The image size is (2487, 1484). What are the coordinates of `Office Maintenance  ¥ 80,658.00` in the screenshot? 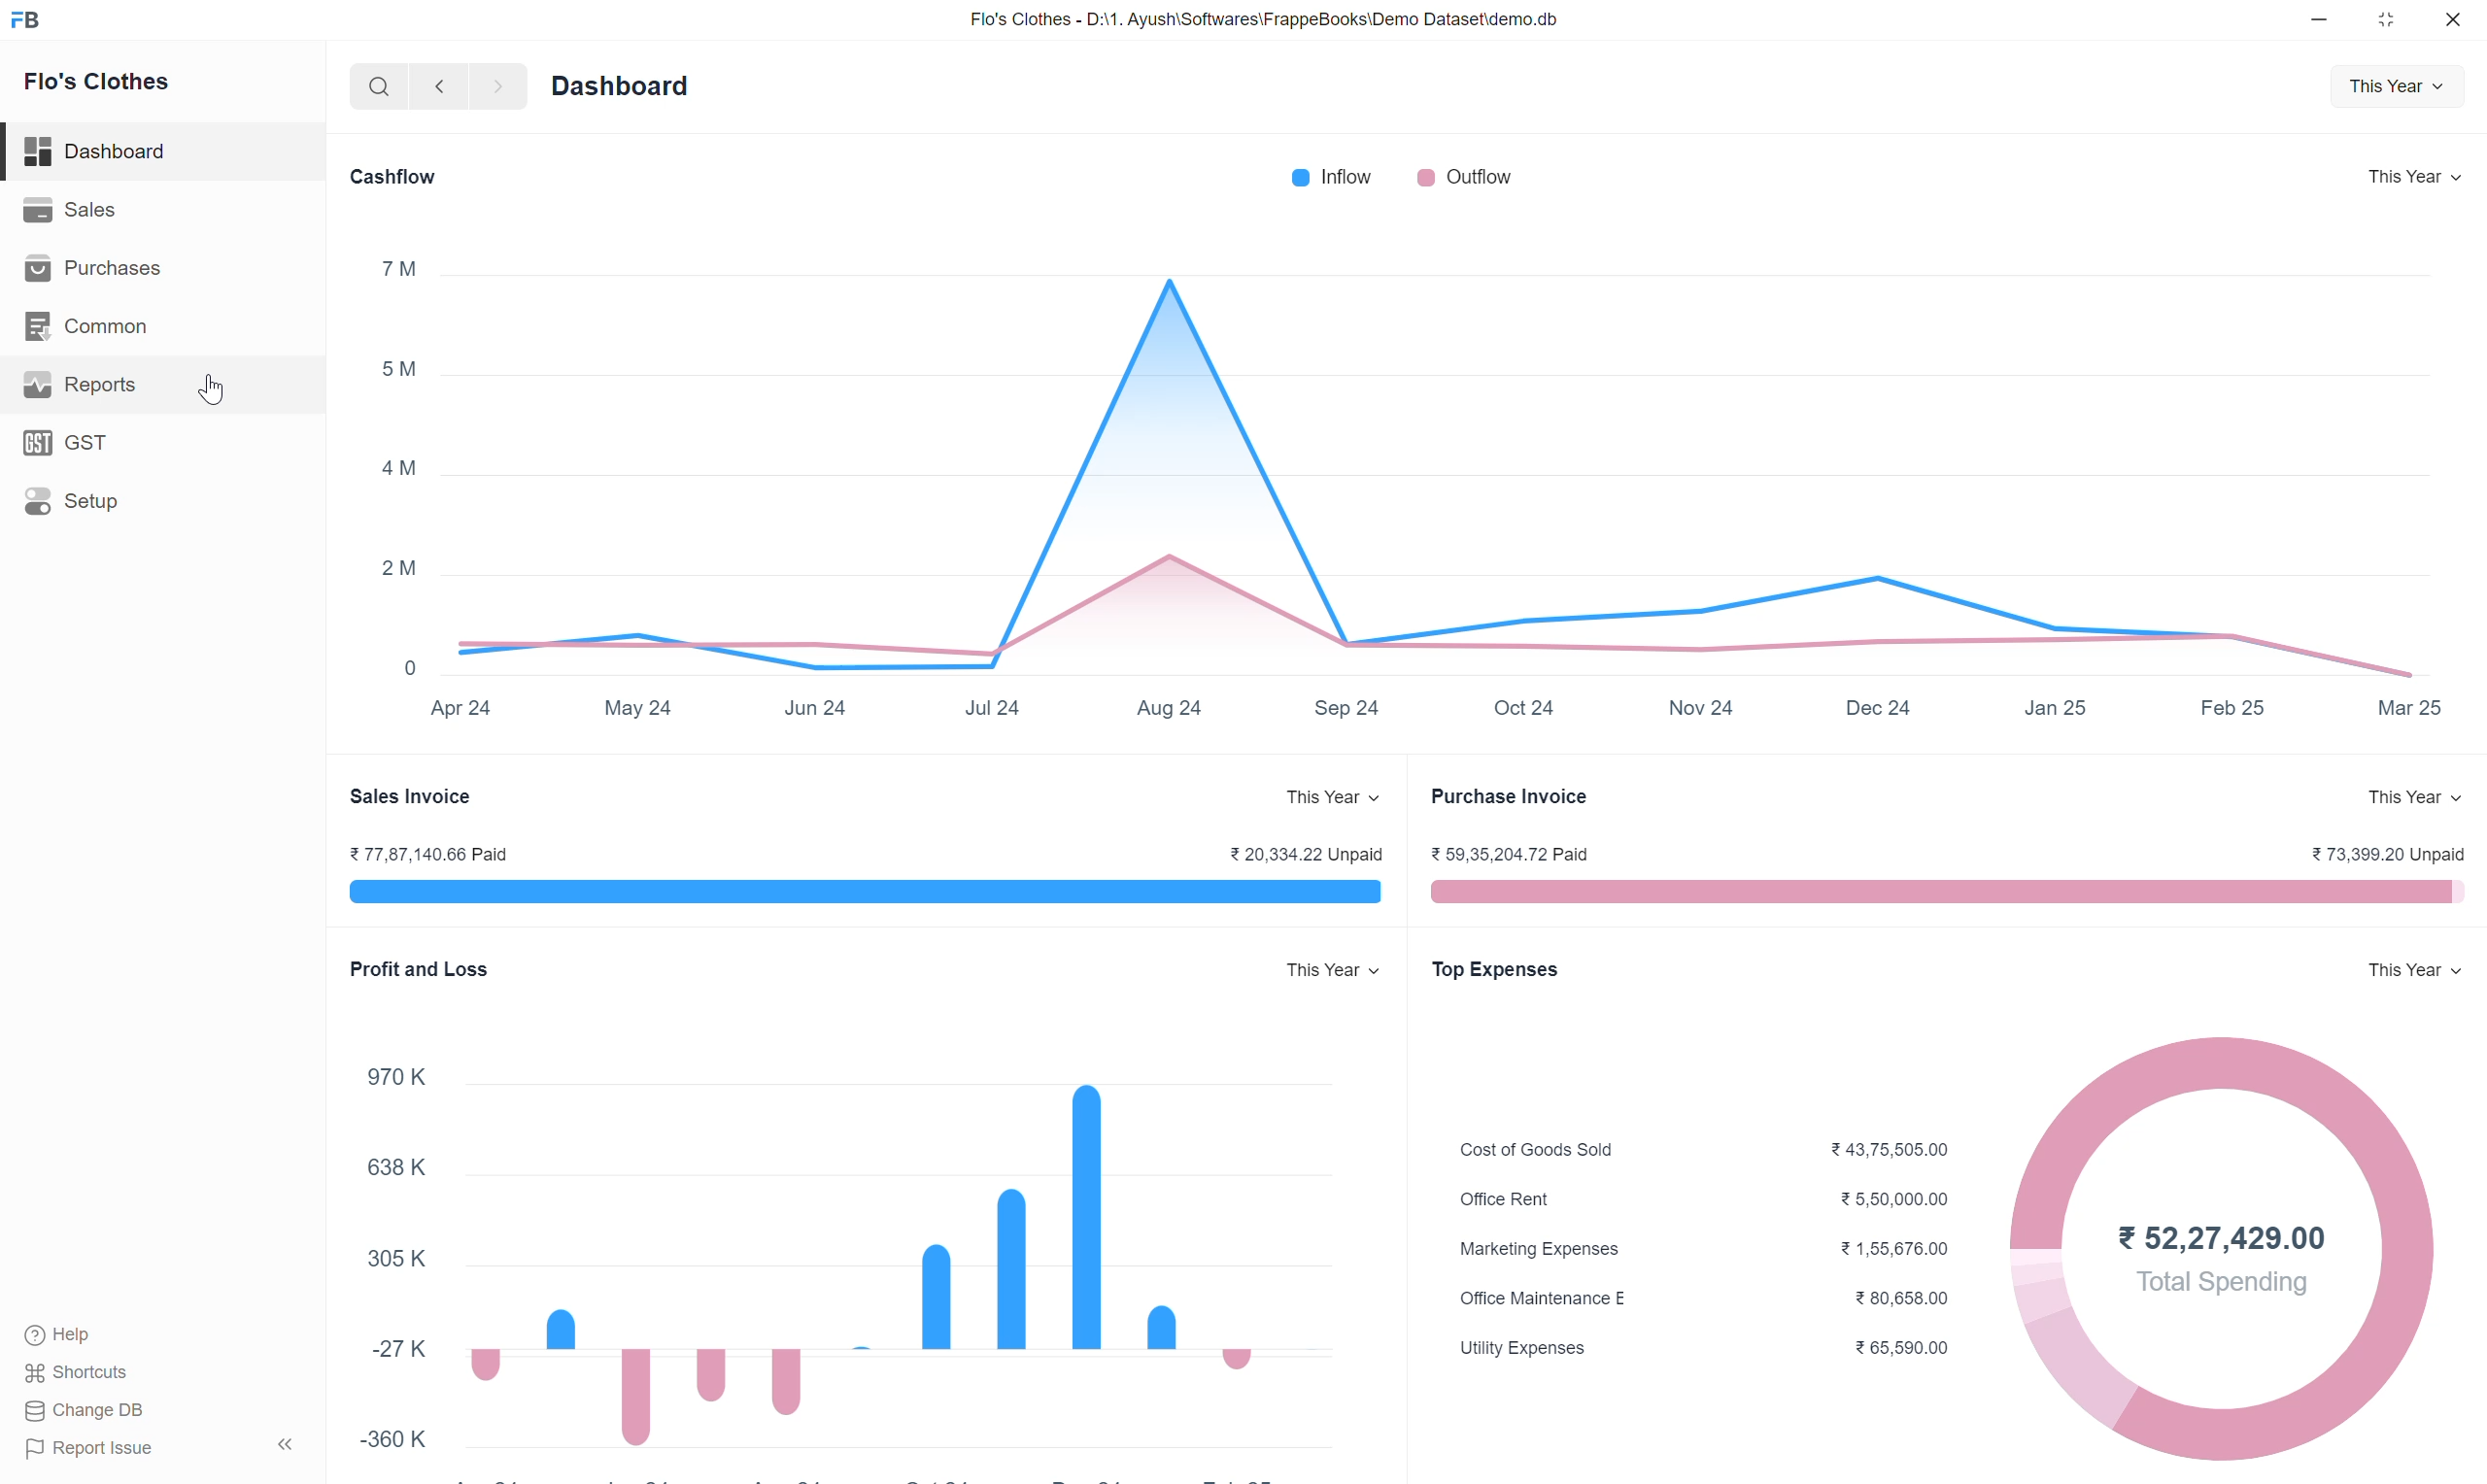 It's located at (1708, 1295).